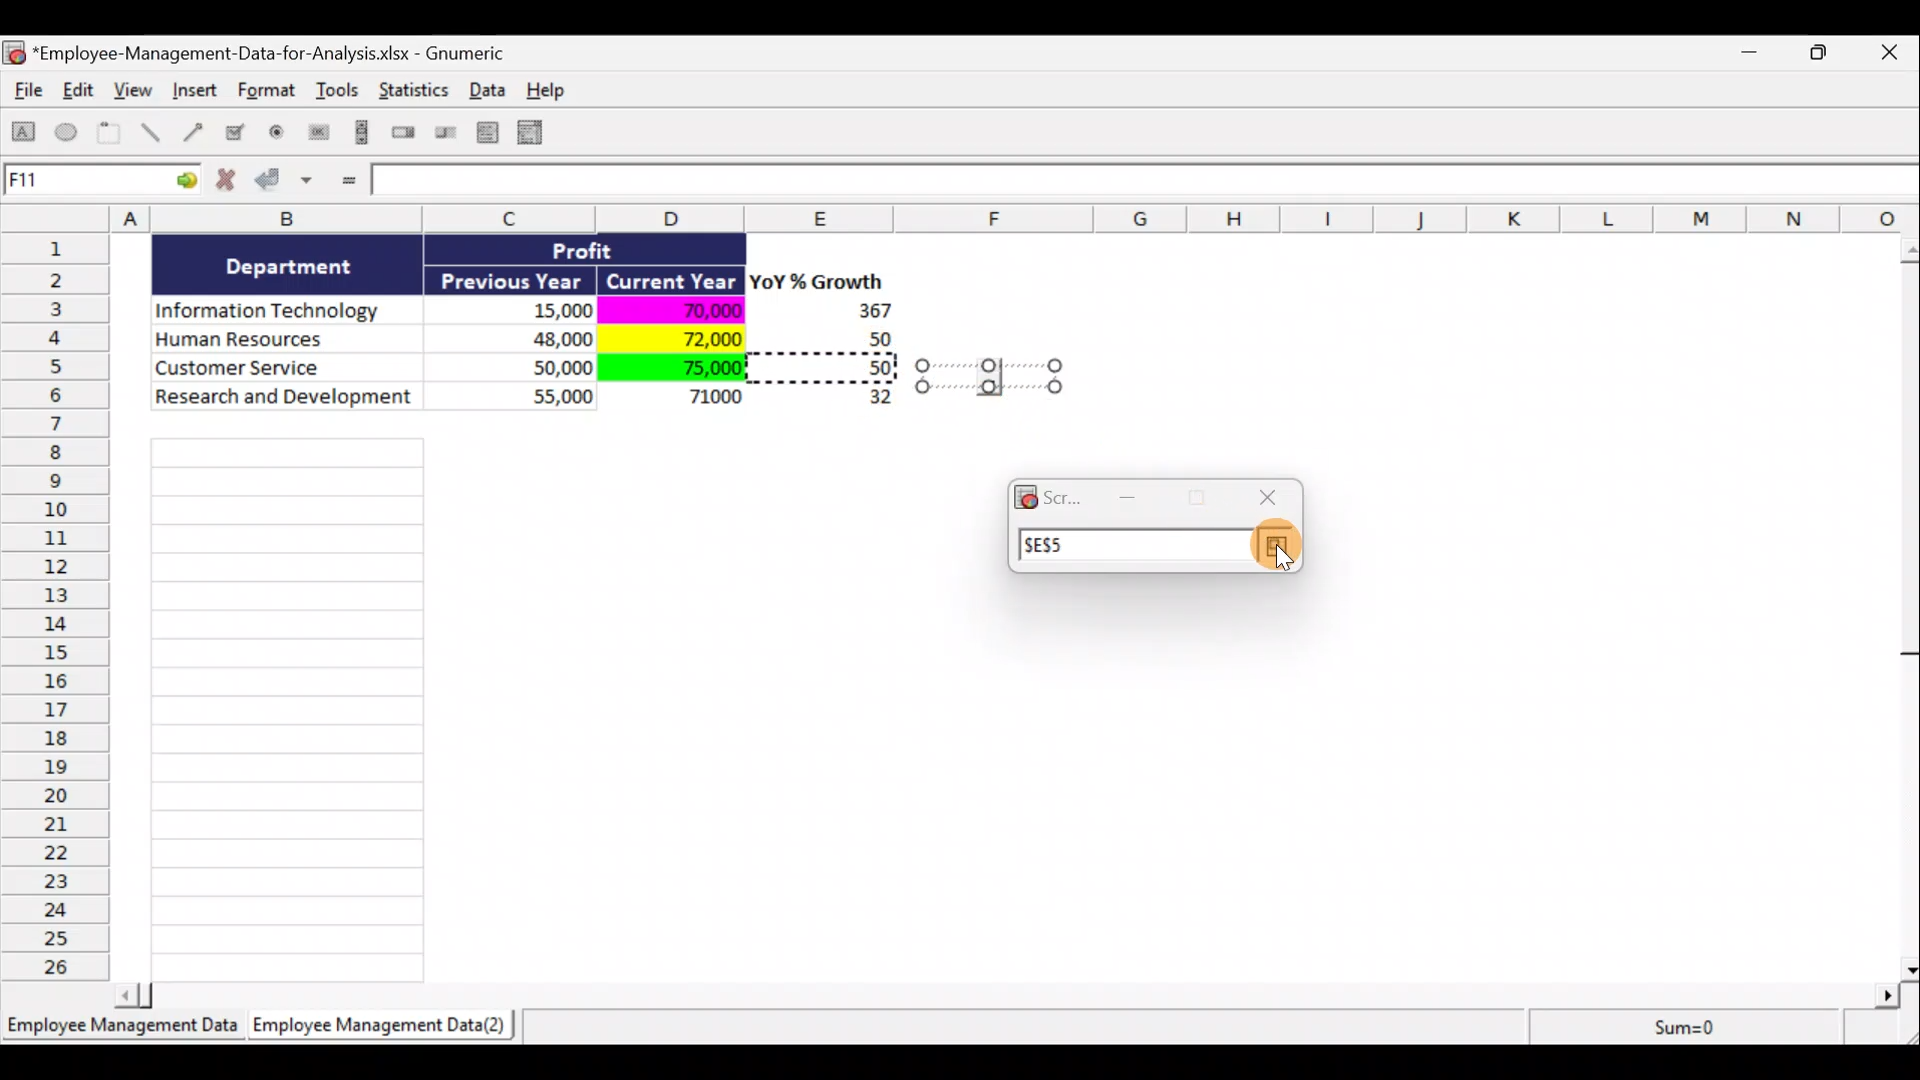  I want to click on Create a line object, so click(154, 133).